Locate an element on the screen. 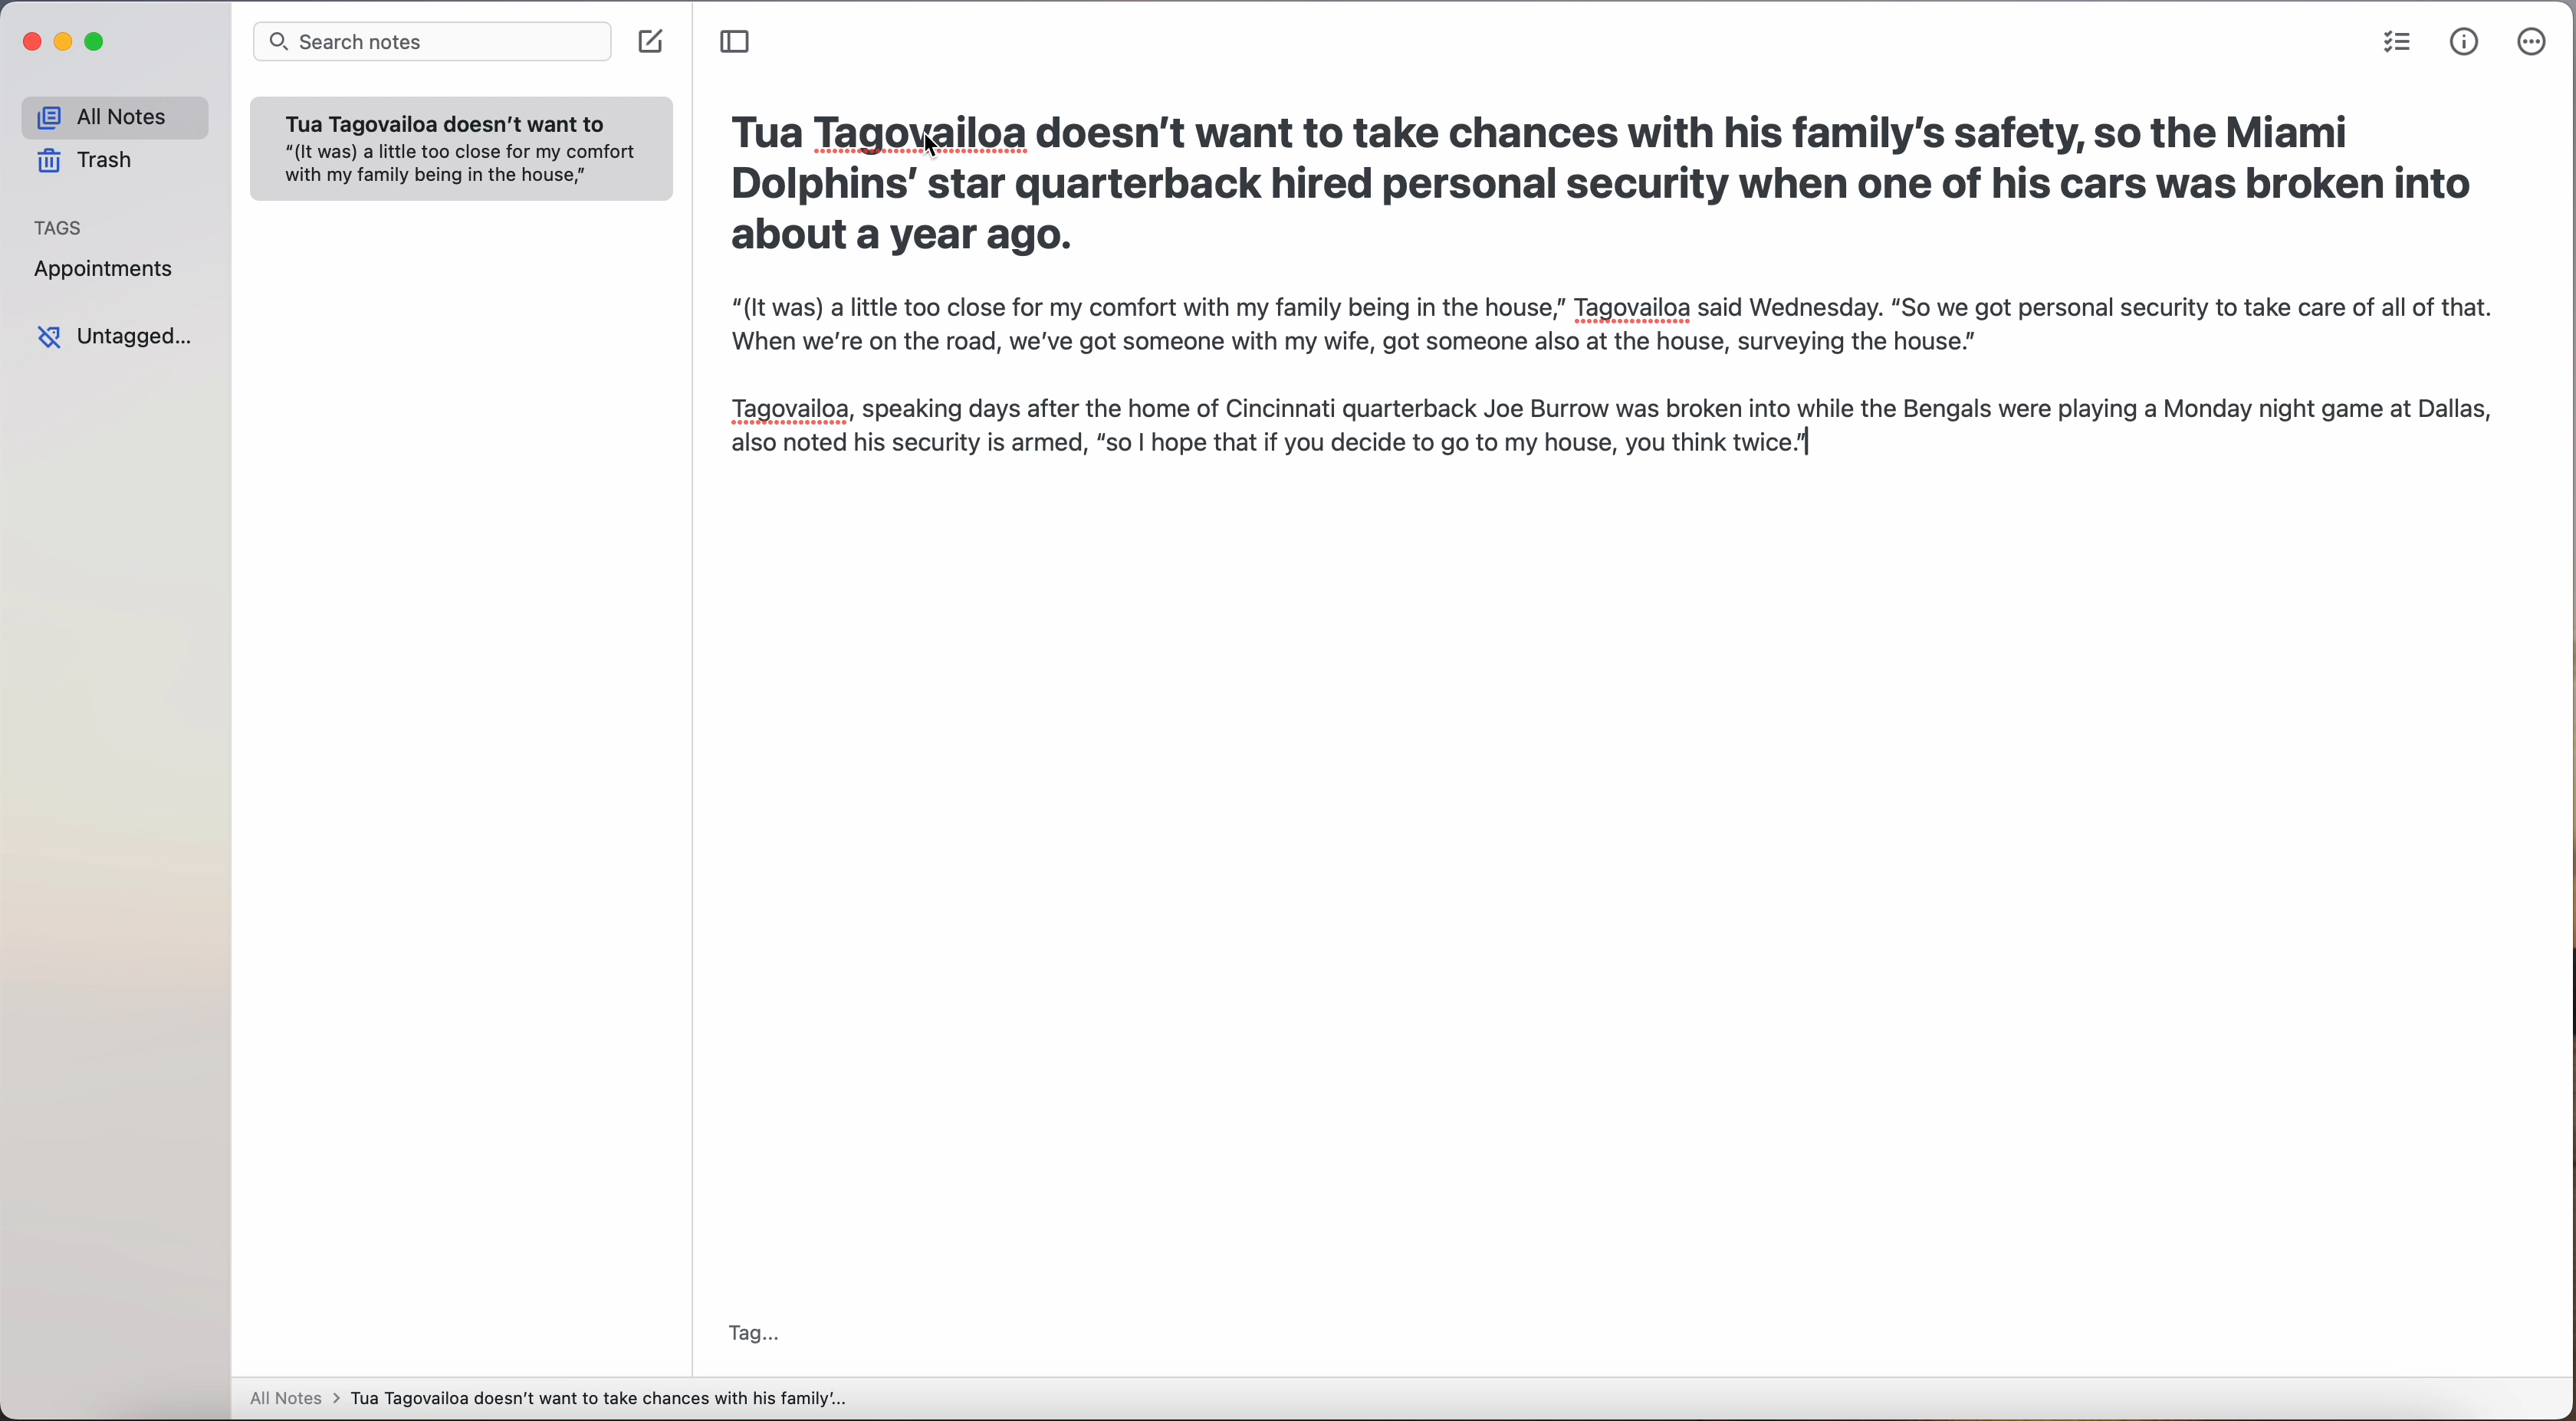 This screenshot has height=1421, width=2576. maximize Simplenote is located at coordinates (98, 42).